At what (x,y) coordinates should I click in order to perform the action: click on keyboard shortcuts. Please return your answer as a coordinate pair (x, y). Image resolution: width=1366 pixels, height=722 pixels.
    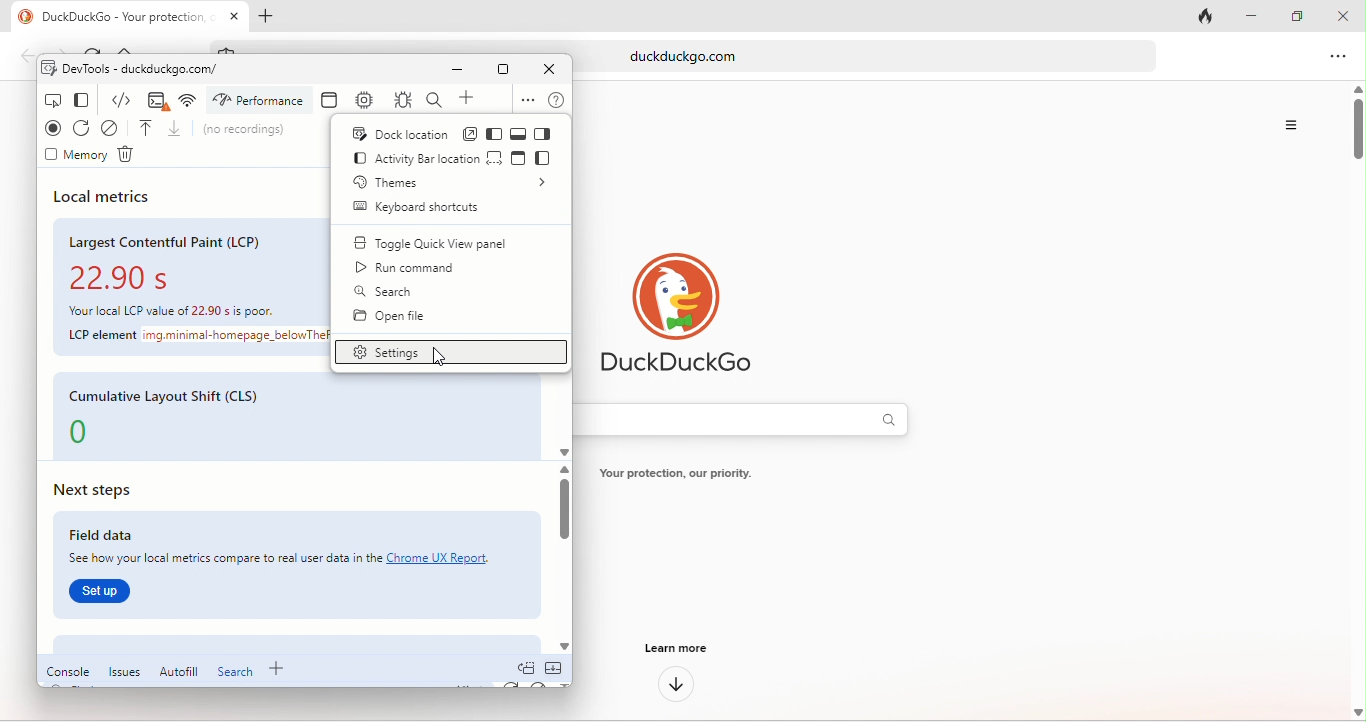
    Looking at the image, I should click on (435, 209).